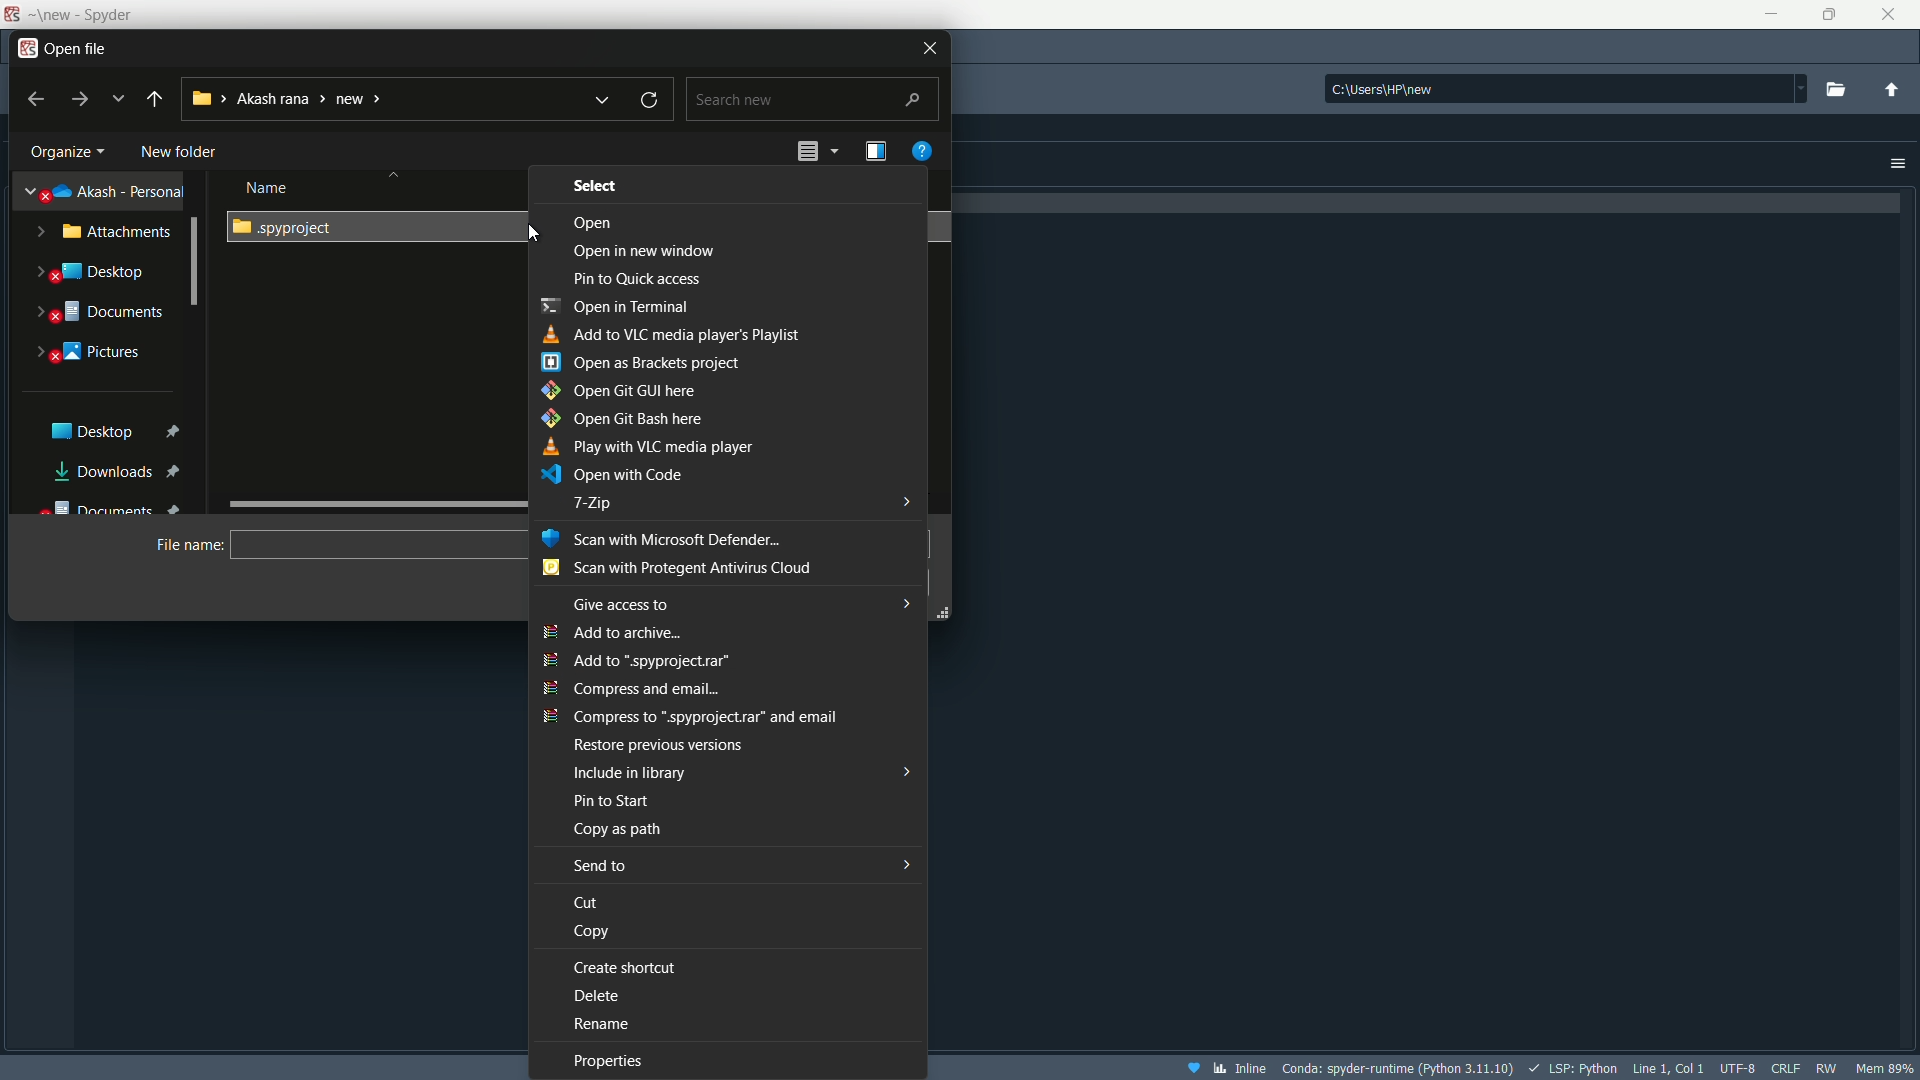  Describe the element at coordinates (633, 967) in the screenshot. I see `Create shortcut` at that location.